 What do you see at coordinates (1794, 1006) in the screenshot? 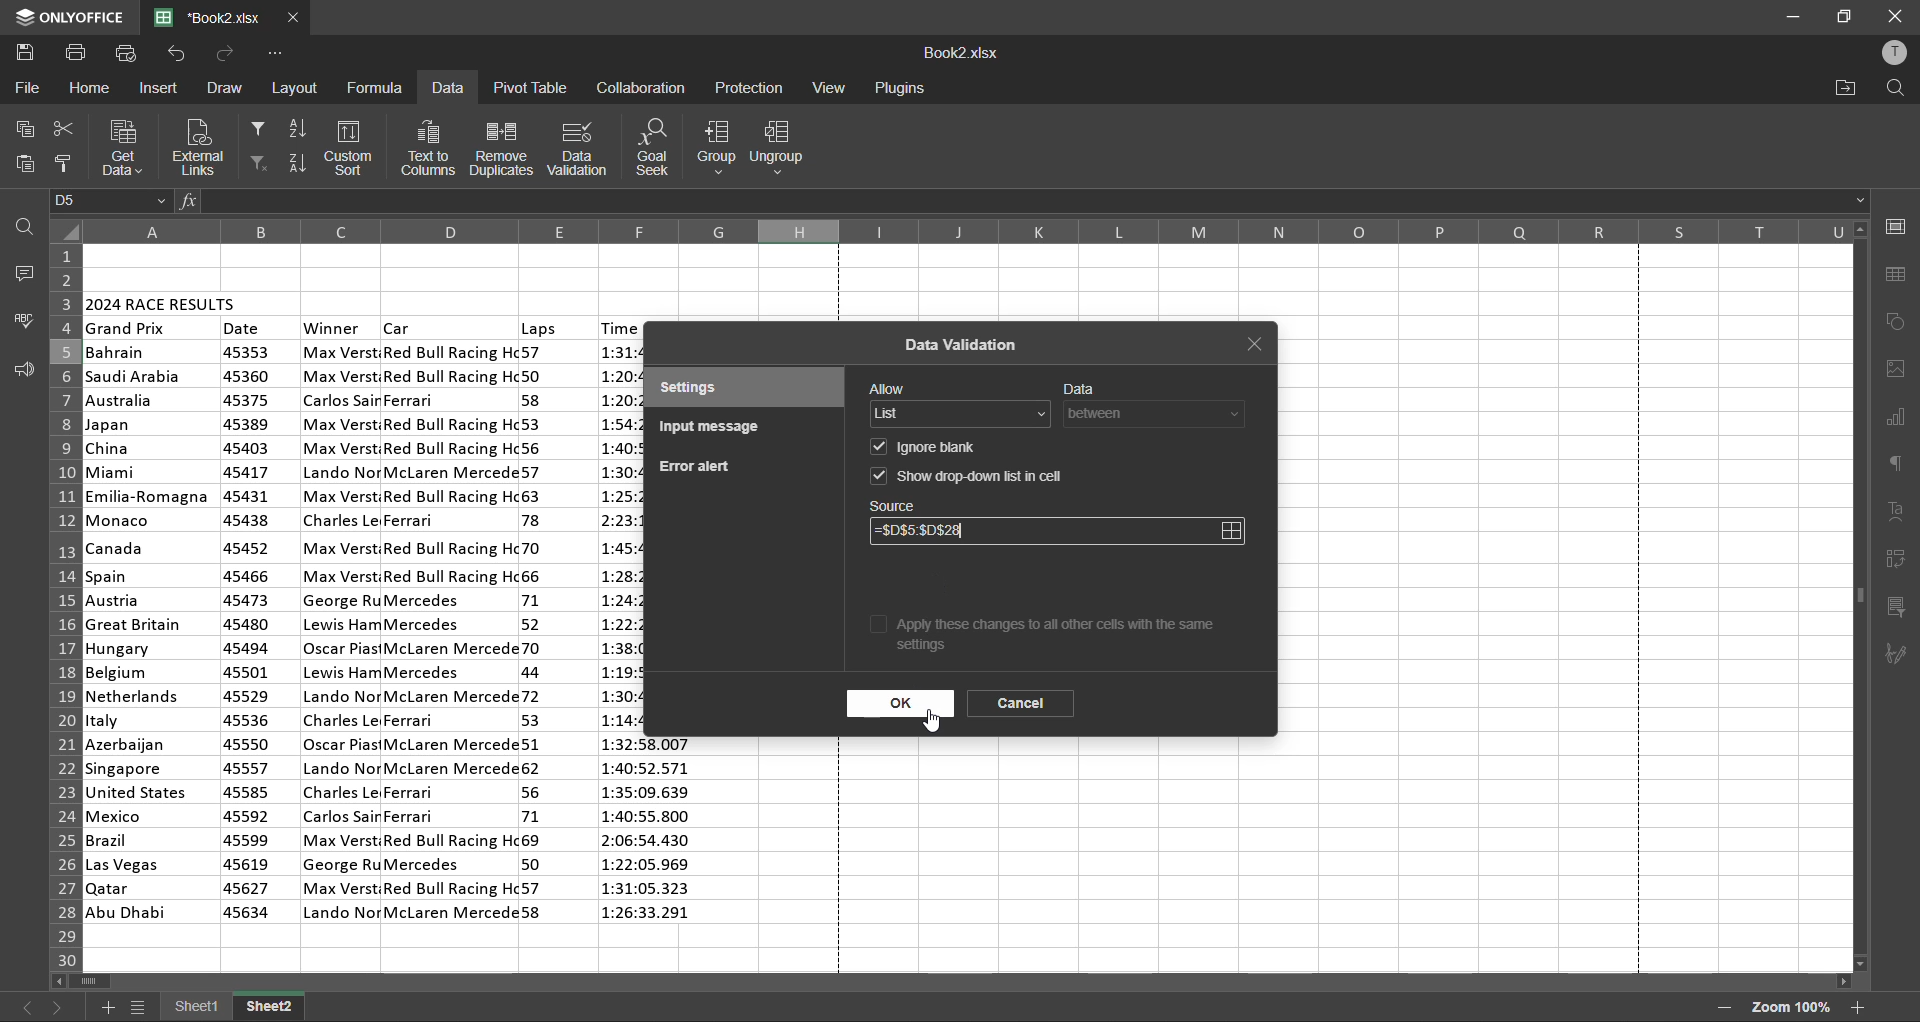
I see `zoom factor` at bounding box center [1794, 1006].